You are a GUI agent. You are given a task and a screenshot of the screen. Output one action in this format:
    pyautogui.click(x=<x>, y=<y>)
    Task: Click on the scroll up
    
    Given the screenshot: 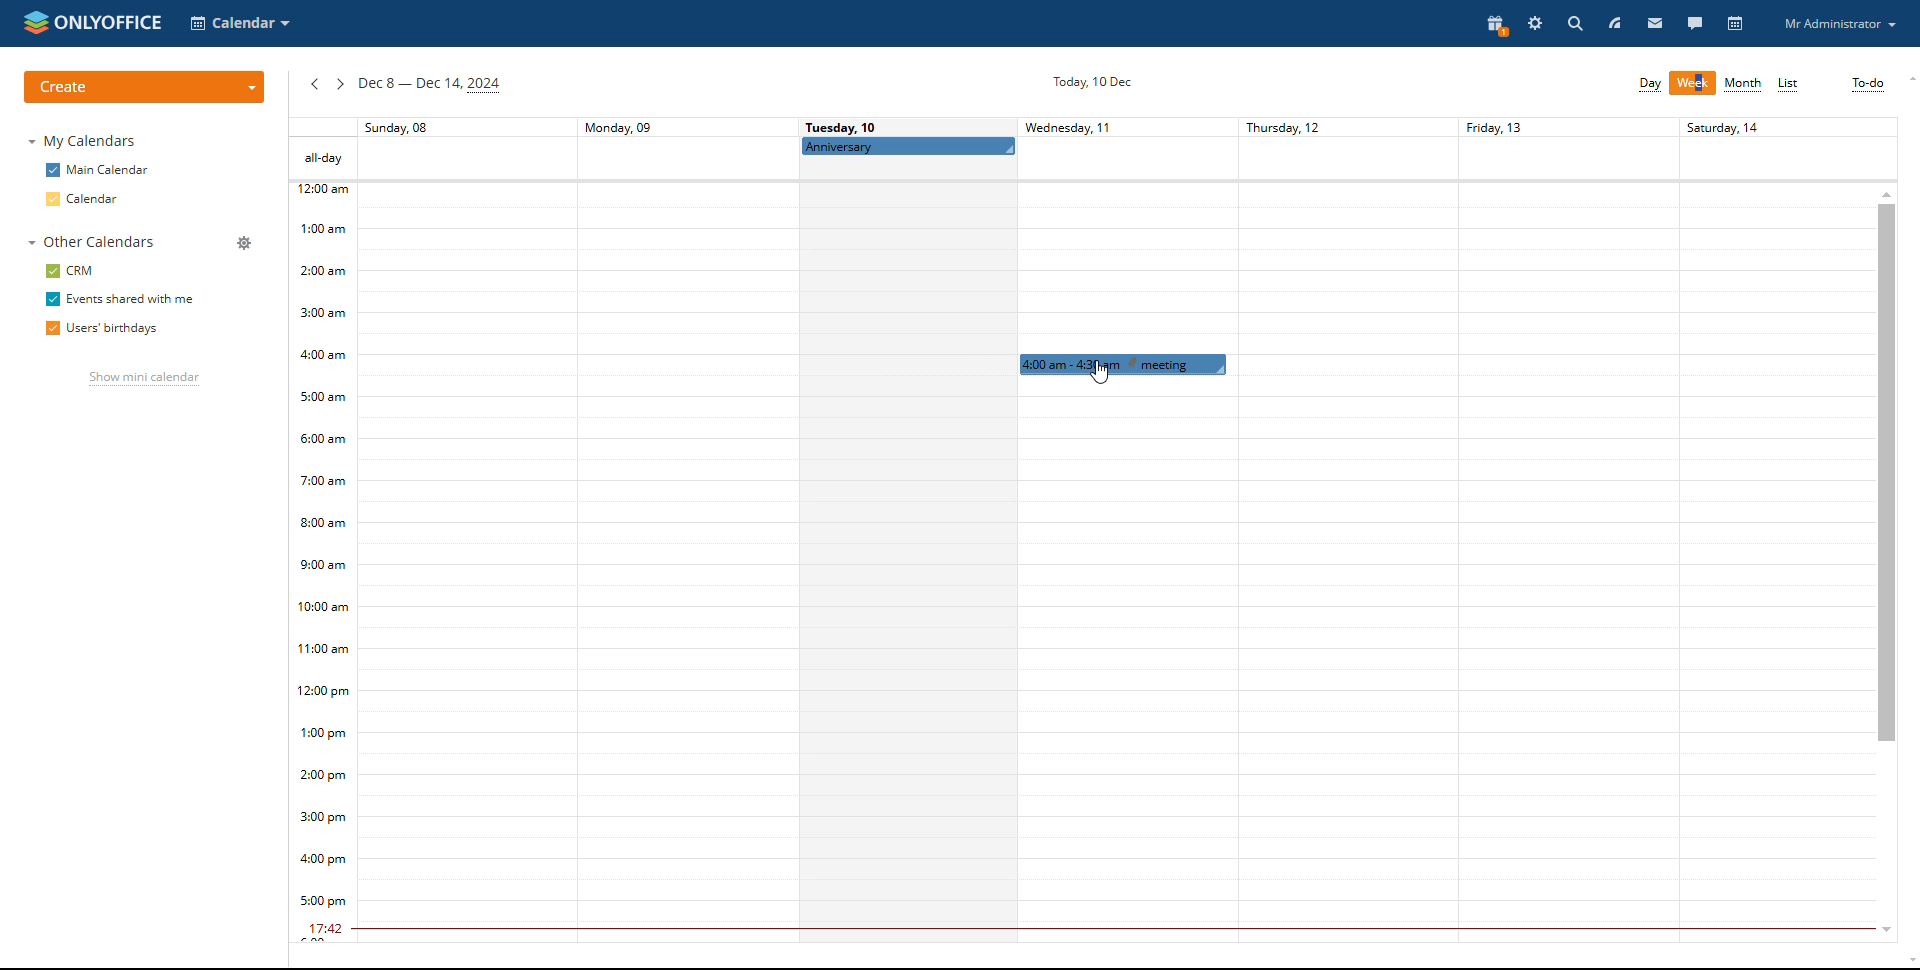 What is the action you would take?
    pyautogui.click(x=1886, y=192)
    